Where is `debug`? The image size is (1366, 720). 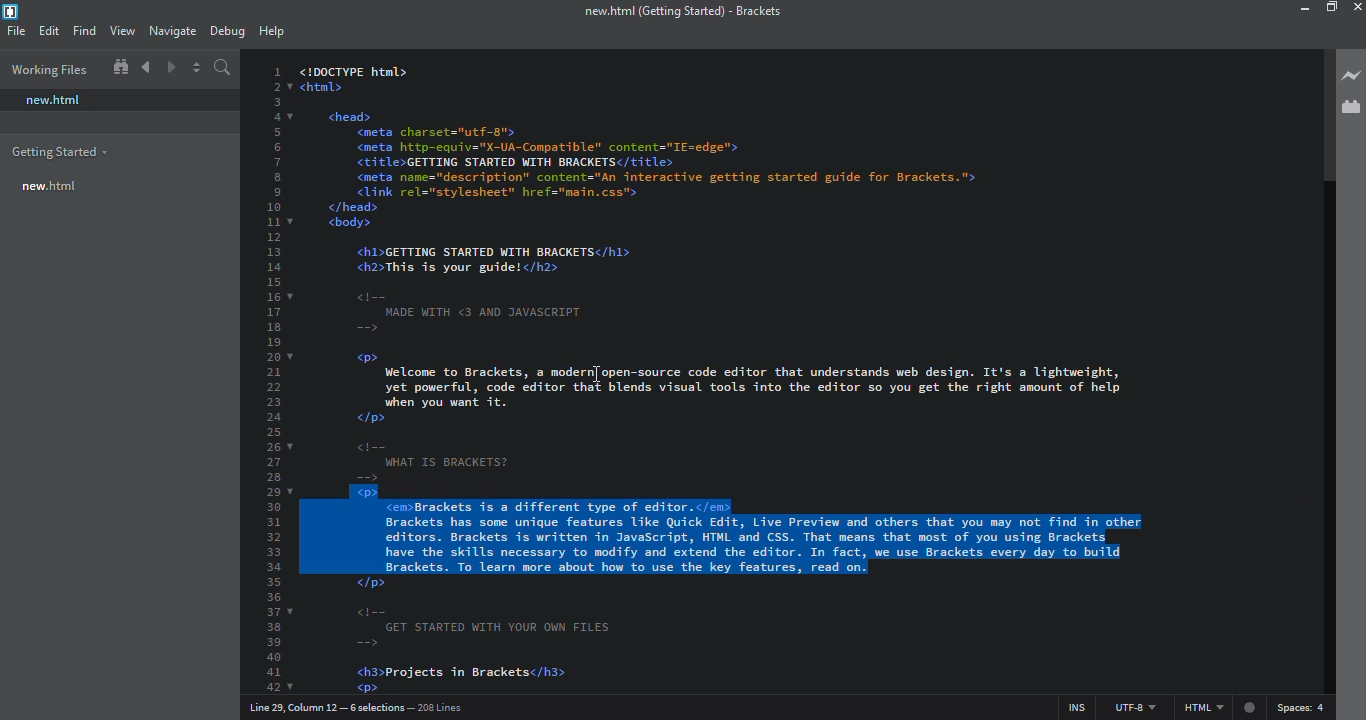 debug is located at coordinates (224, 28).